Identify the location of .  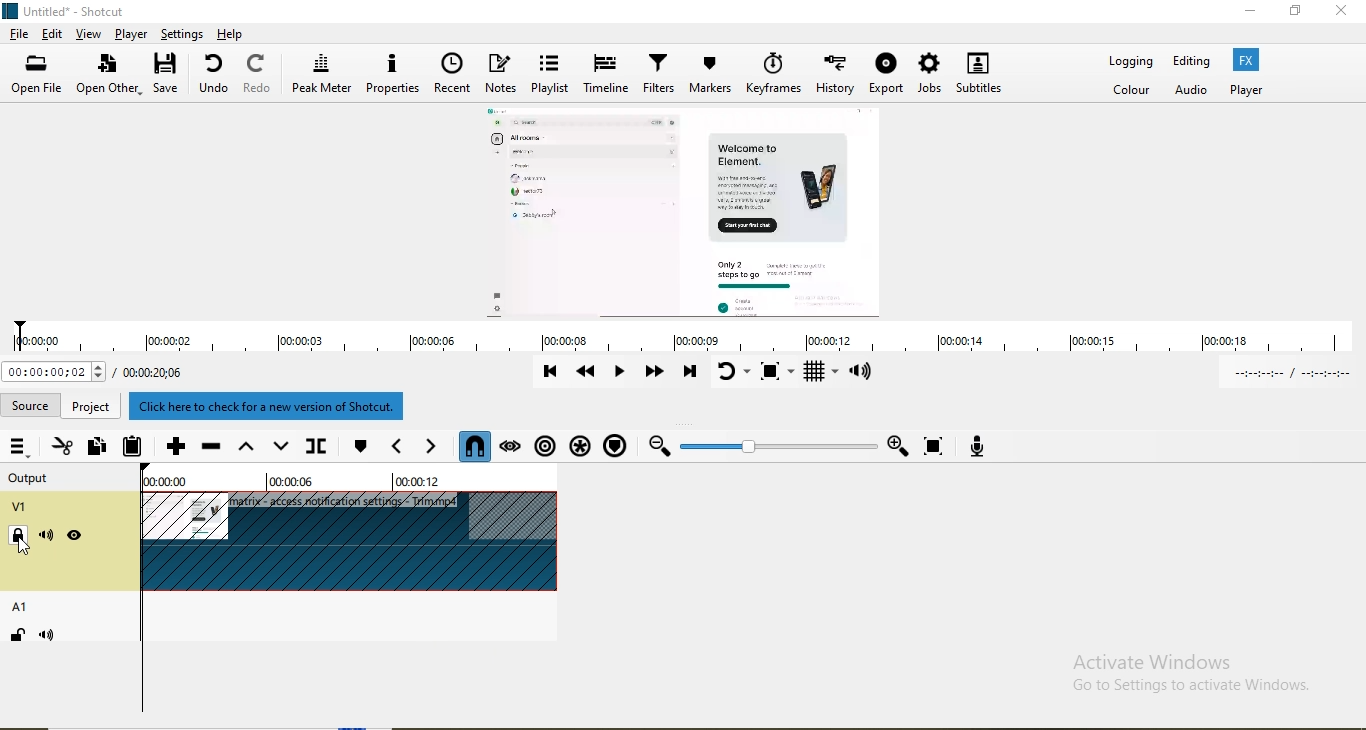
(116, 472).